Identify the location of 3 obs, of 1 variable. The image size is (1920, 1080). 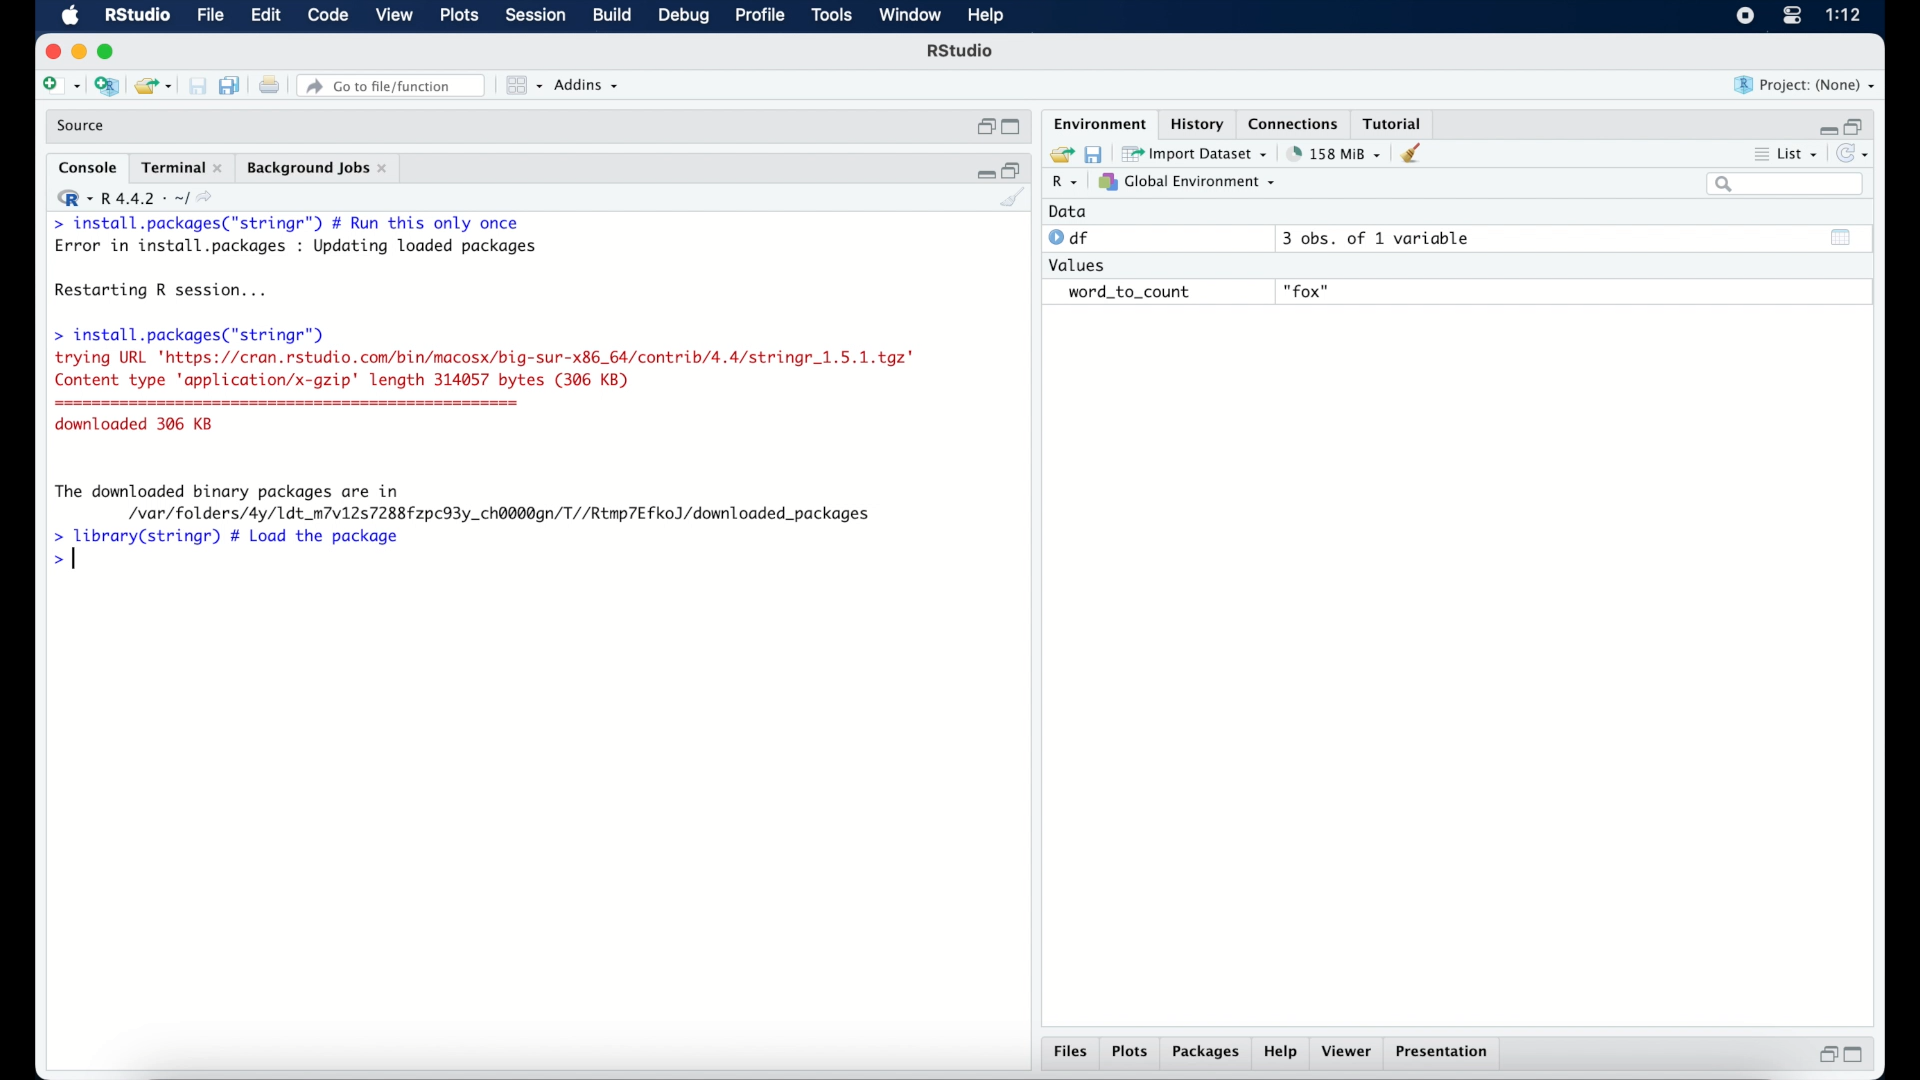
(1385, 238).